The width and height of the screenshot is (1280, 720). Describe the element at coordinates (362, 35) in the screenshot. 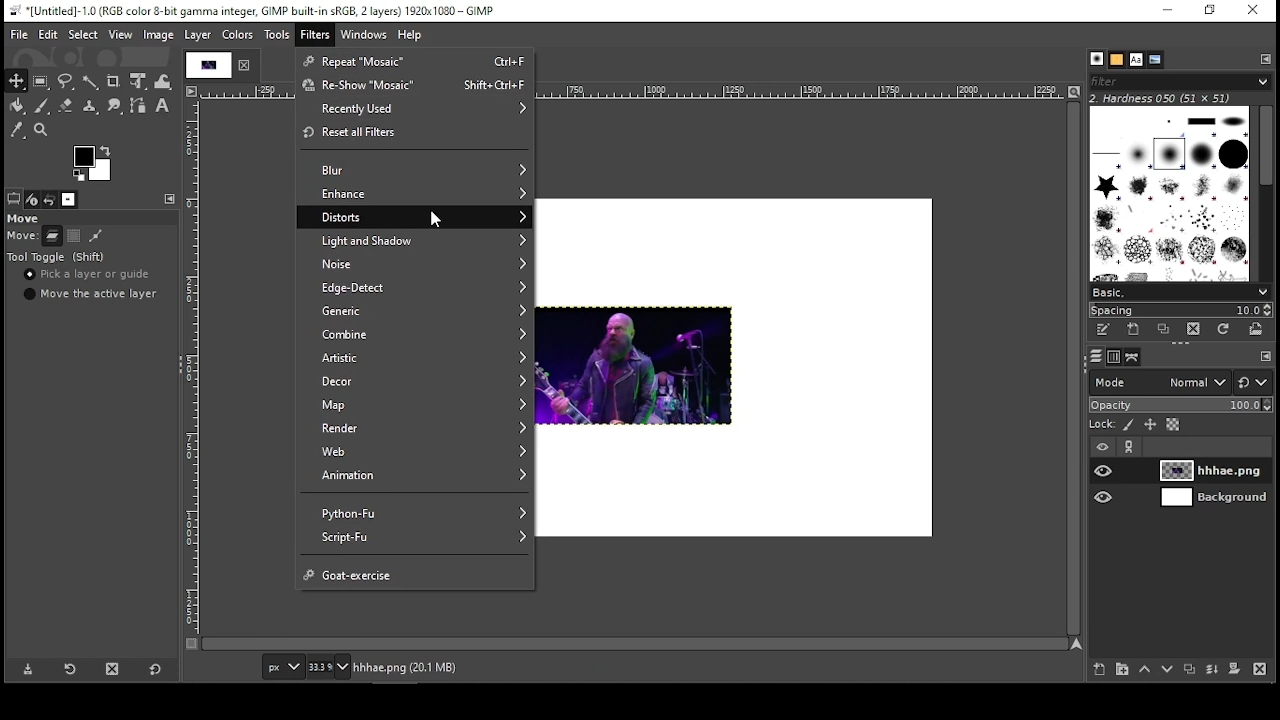

I see `windows` at that location.